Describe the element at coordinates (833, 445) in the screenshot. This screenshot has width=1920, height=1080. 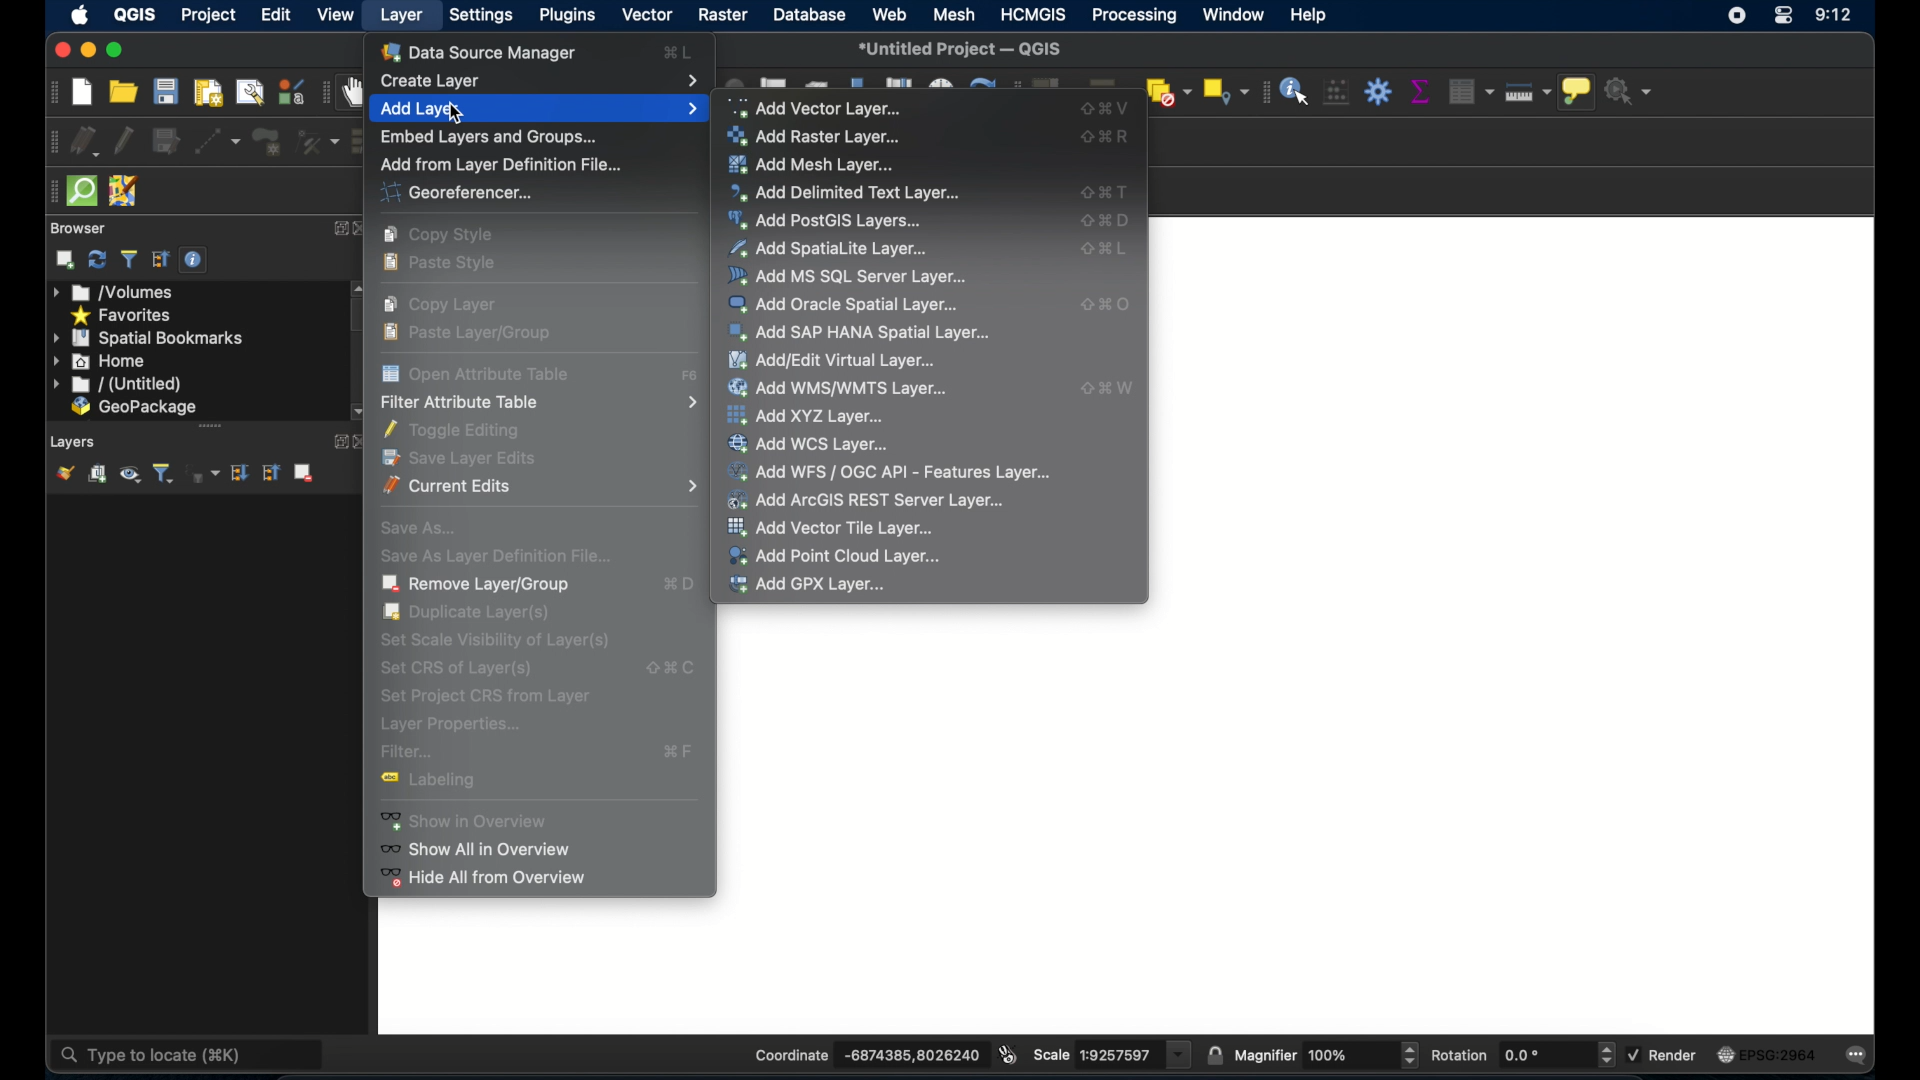
I see `Add WCS Layer...` at that location.